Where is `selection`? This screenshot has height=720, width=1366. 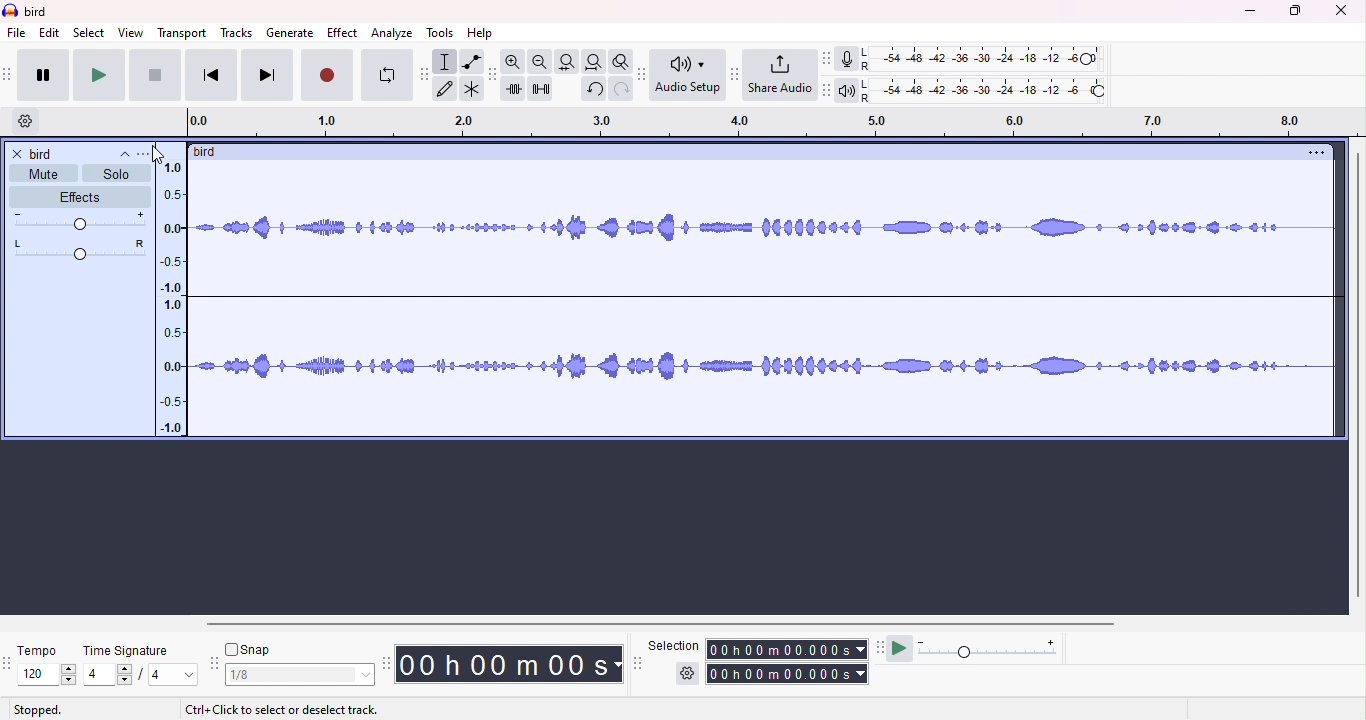
selection is located at coordinates (673, 644).